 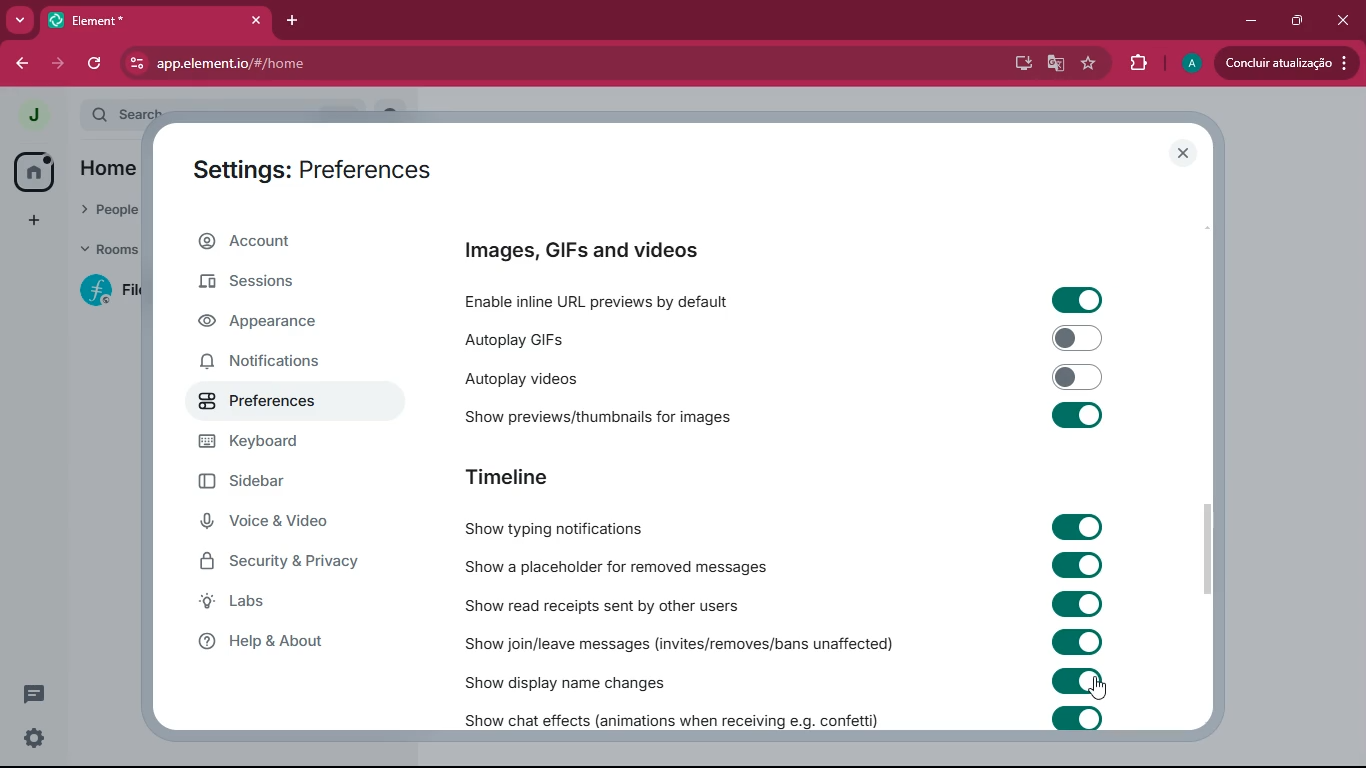 What do you see at coordinates (623, 605) in the screenshot?
I see `show read receipts sent by other users` at bounding box center [623, 605].